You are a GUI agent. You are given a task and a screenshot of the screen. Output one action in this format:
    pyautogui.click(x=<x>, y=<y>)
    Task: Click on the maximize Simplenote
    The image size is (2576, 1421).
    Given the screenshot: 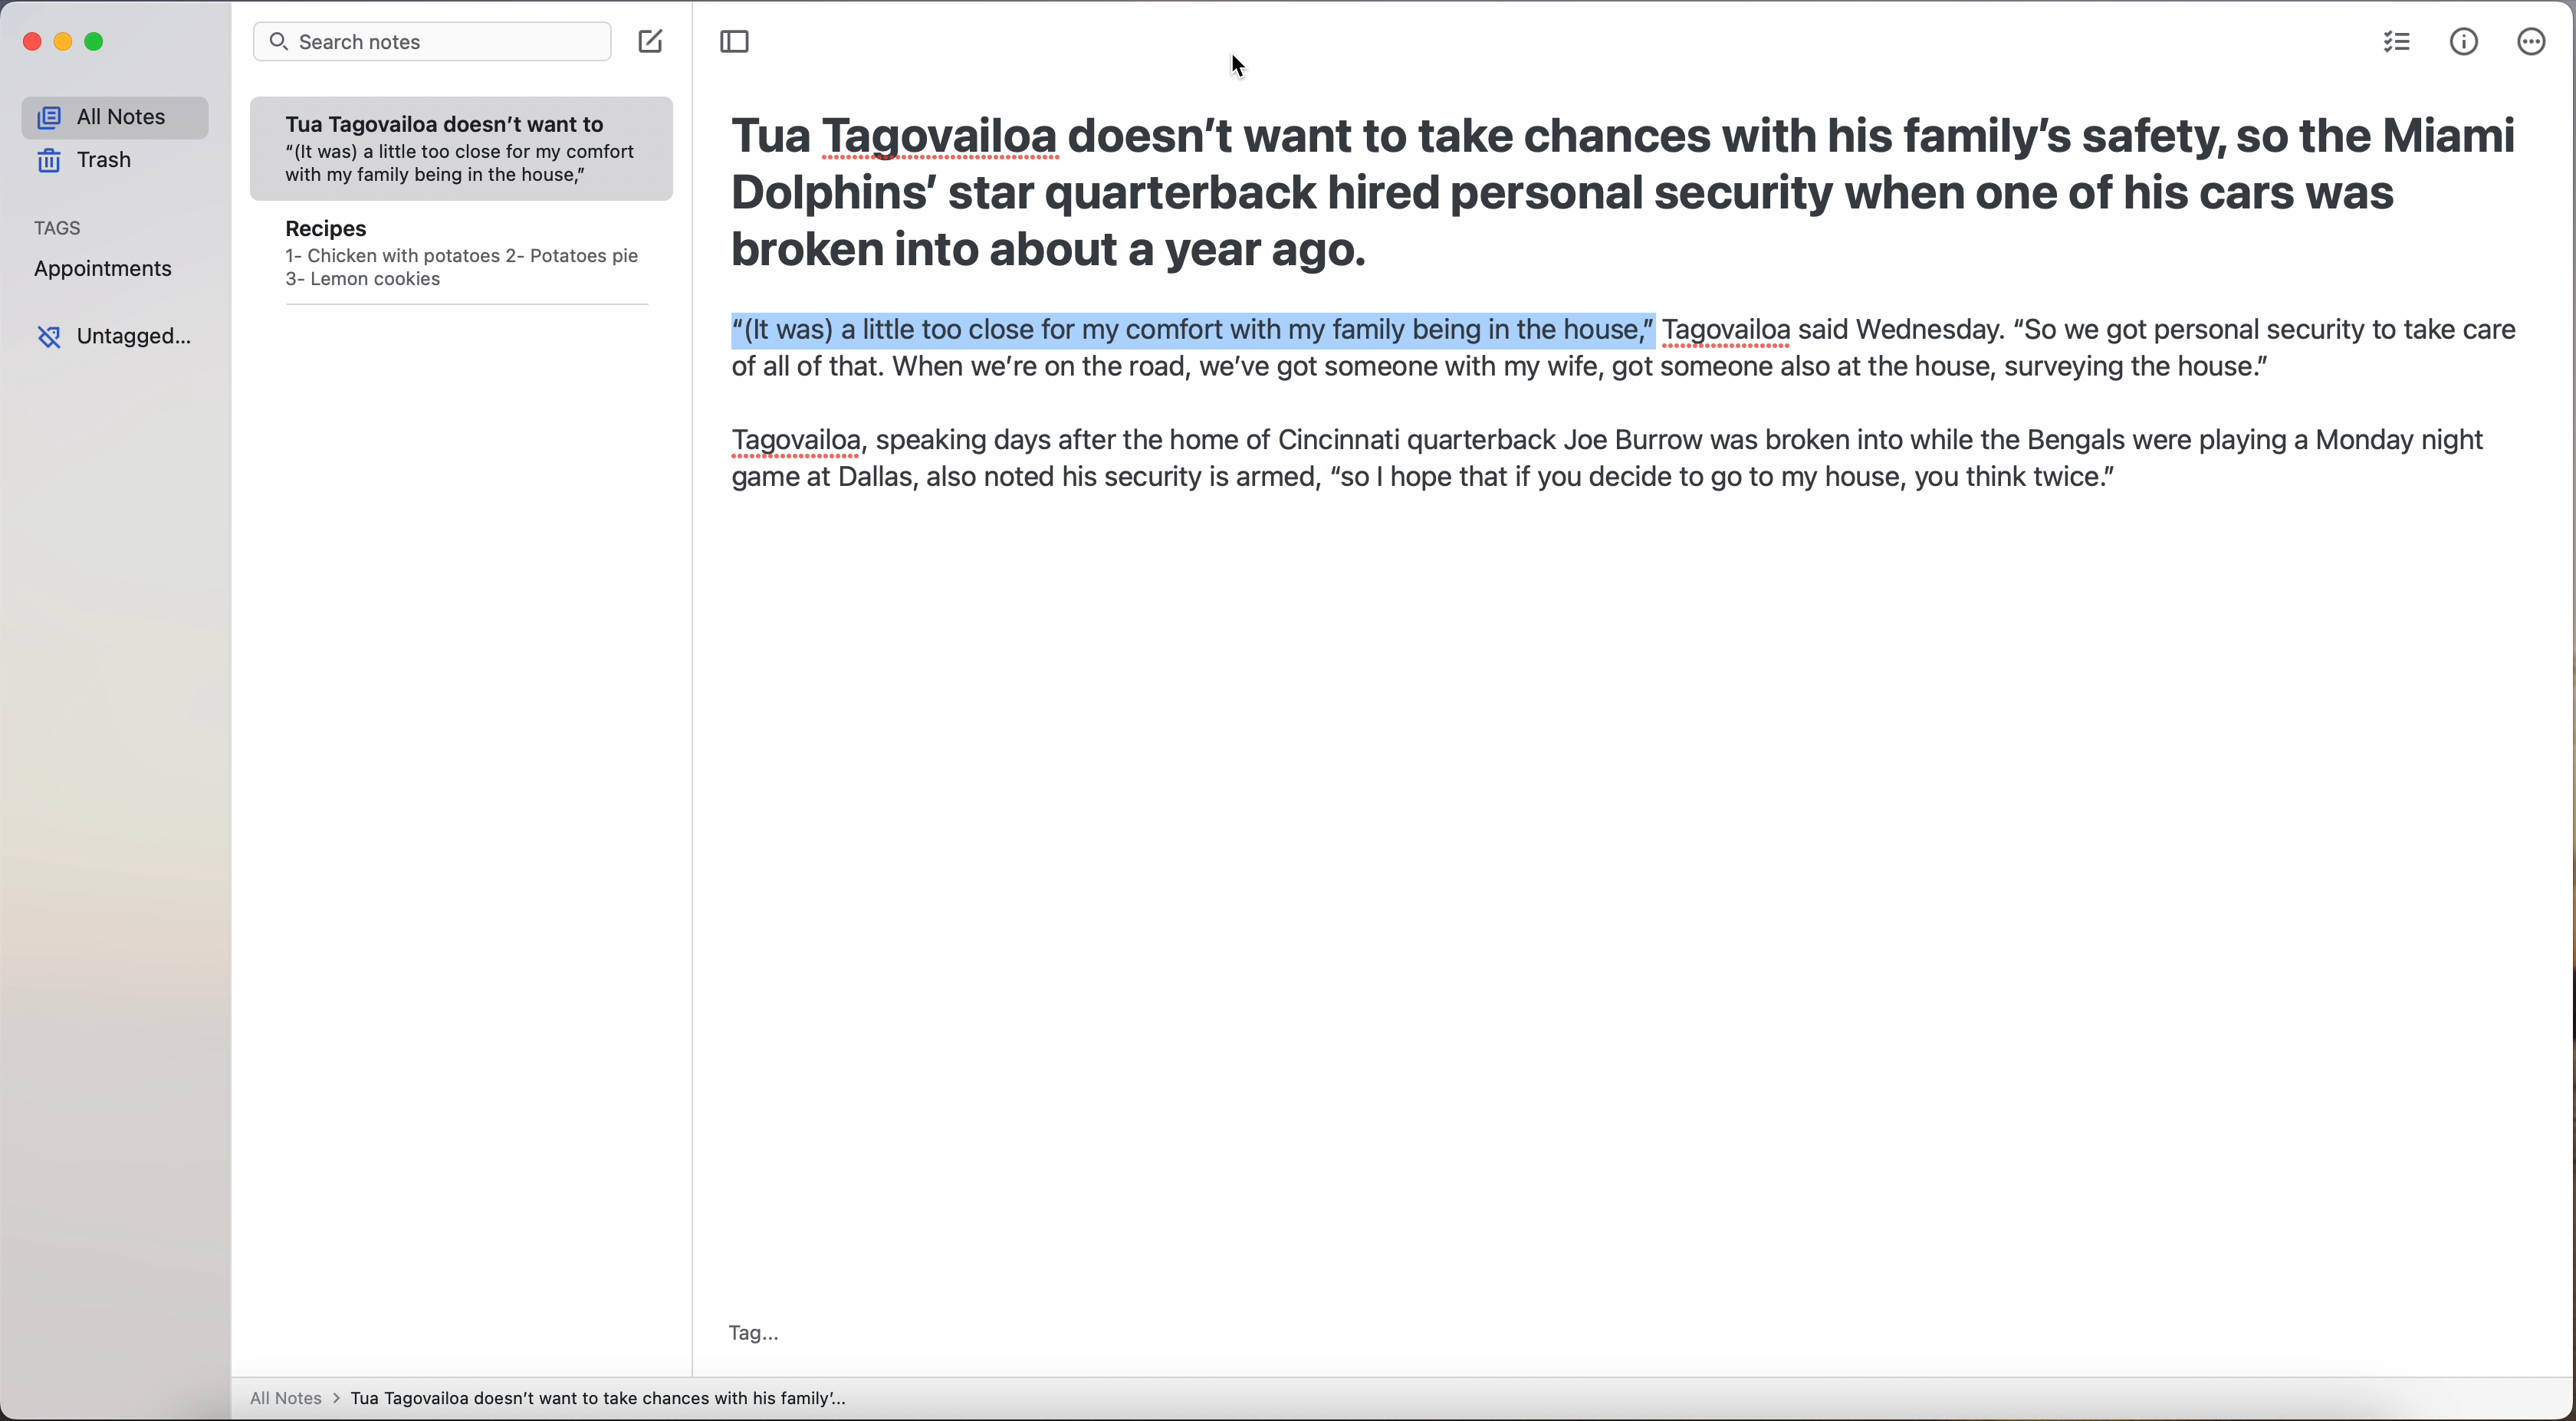 What is the action you would take?
    pyautogui.click(x=95, y=41)
    